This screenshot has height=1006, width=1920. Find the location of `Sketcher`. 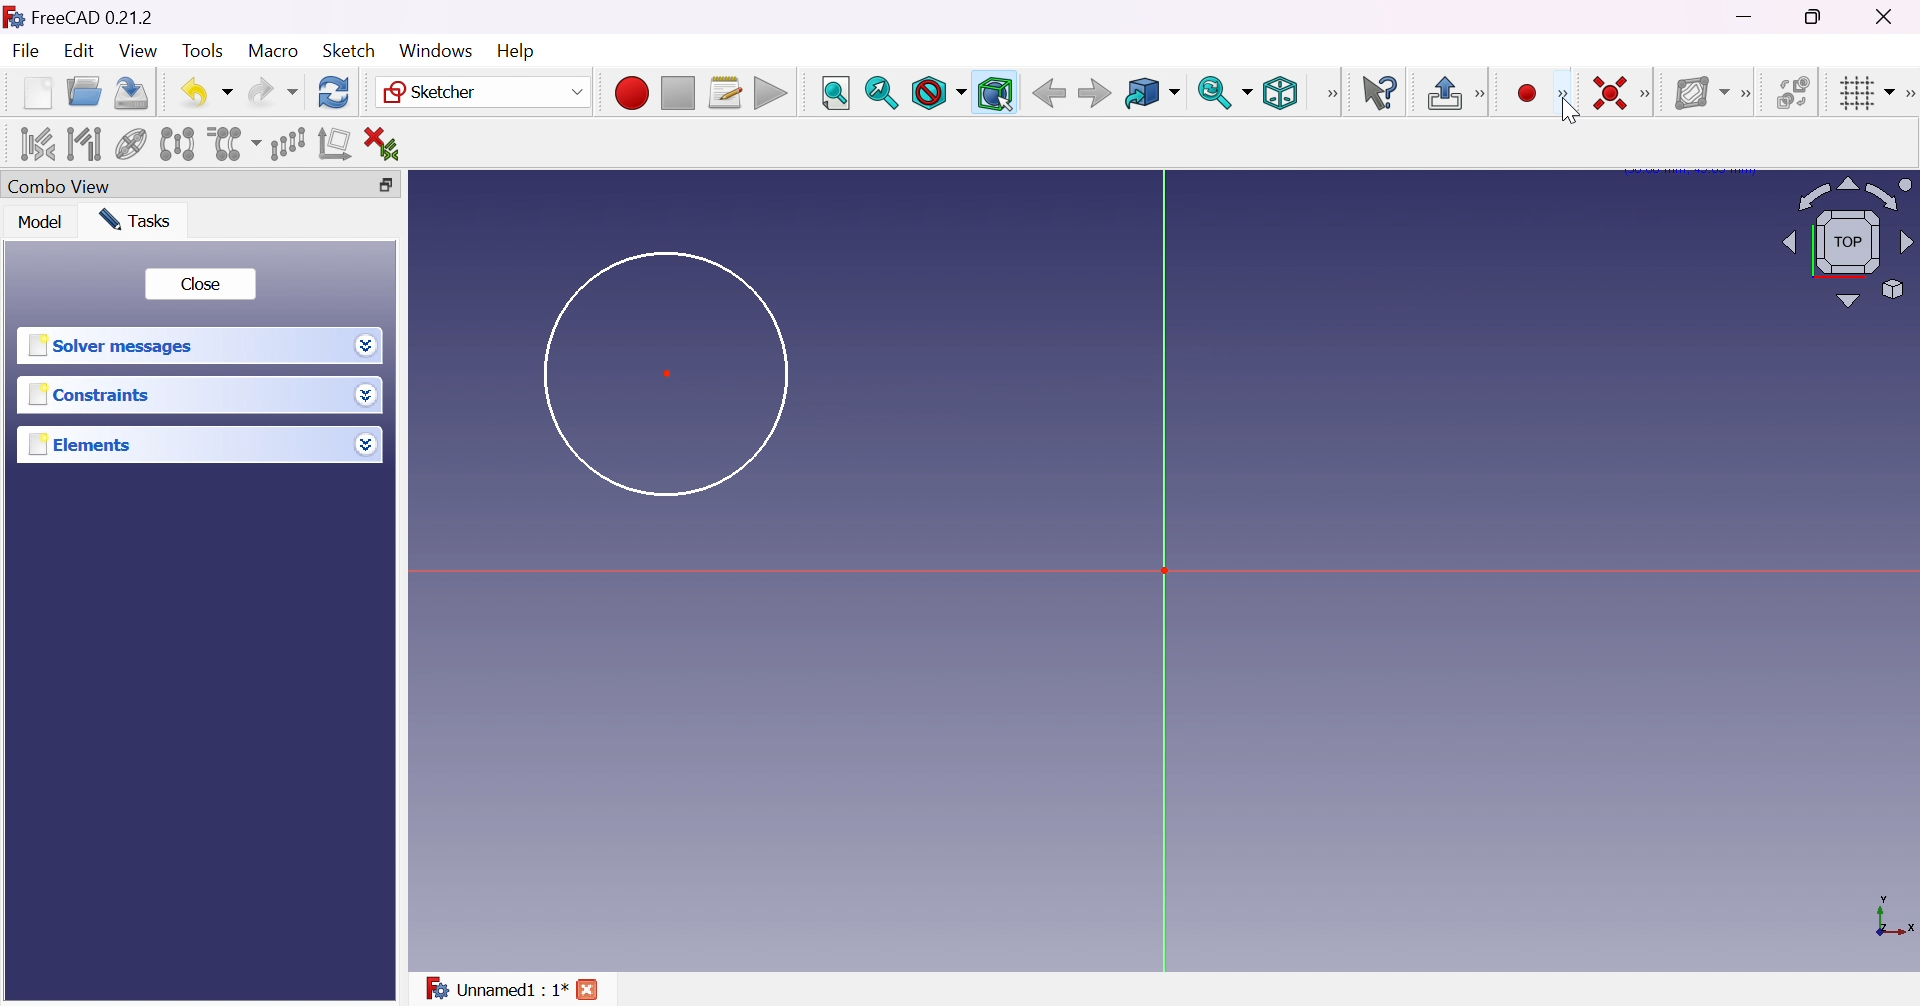

Sketcher is located at coordinates (480, 92).